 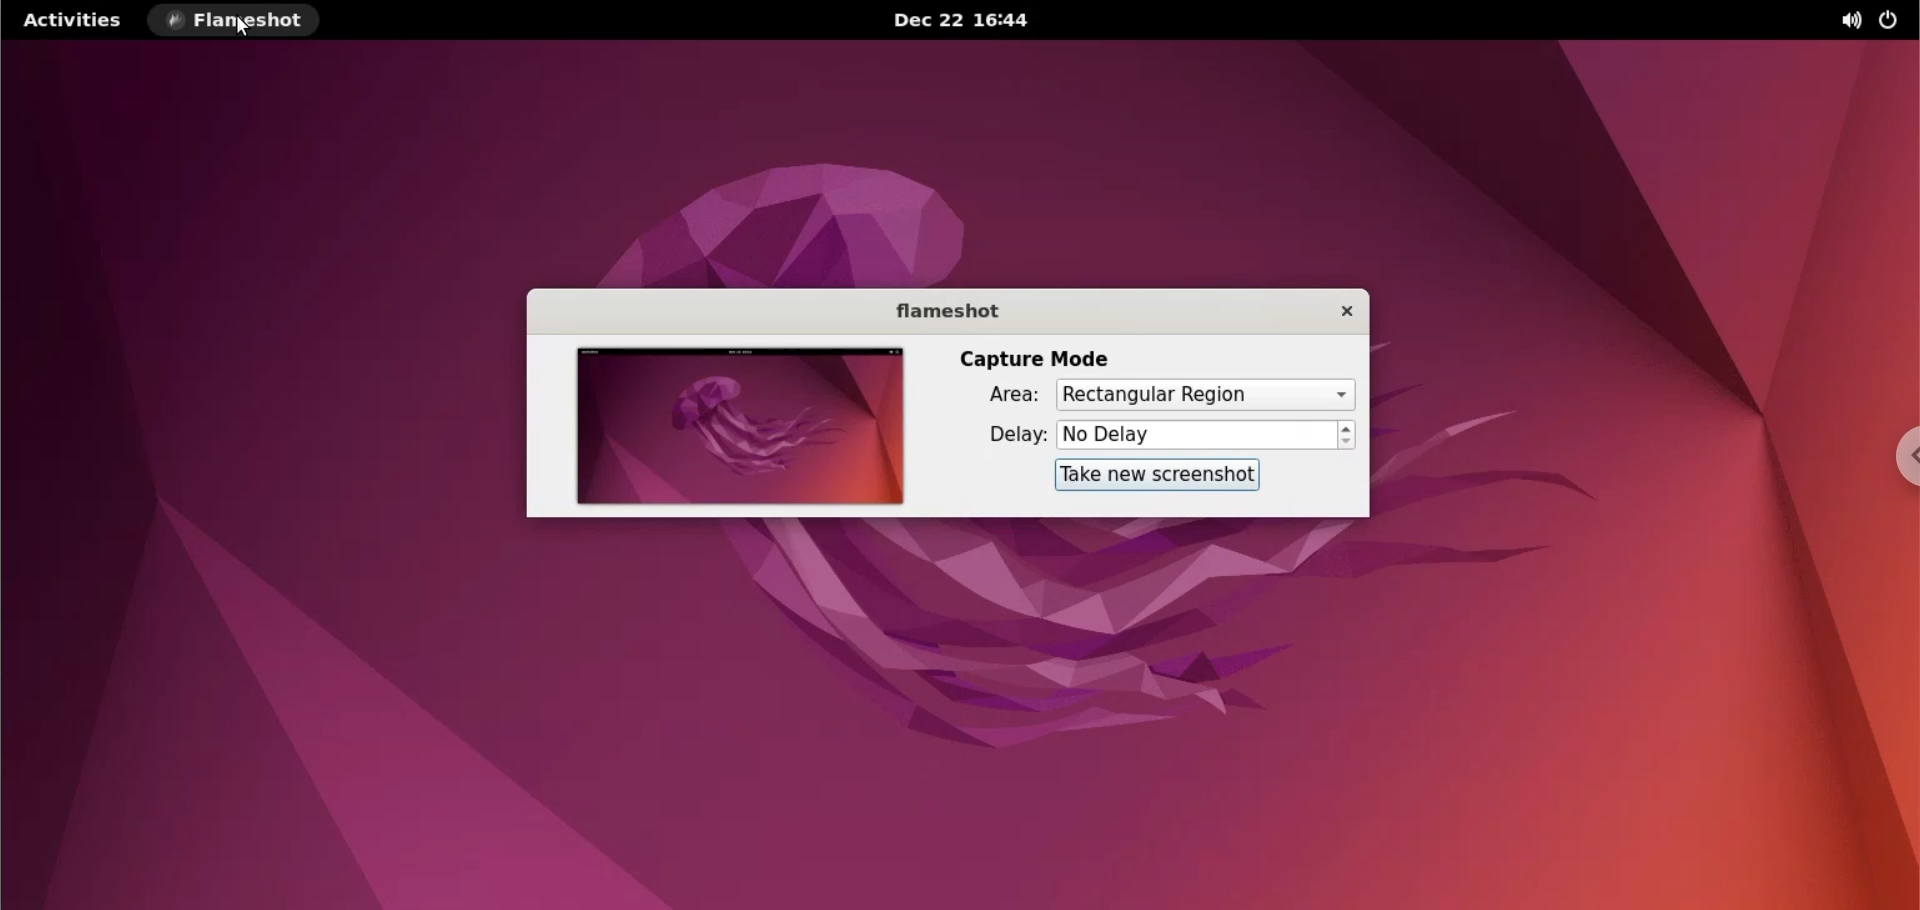 What do you see at coordinates (1347, 435) in the screenshot?
I see `increment or decrement delay ` at bounding box center [1347, 435].